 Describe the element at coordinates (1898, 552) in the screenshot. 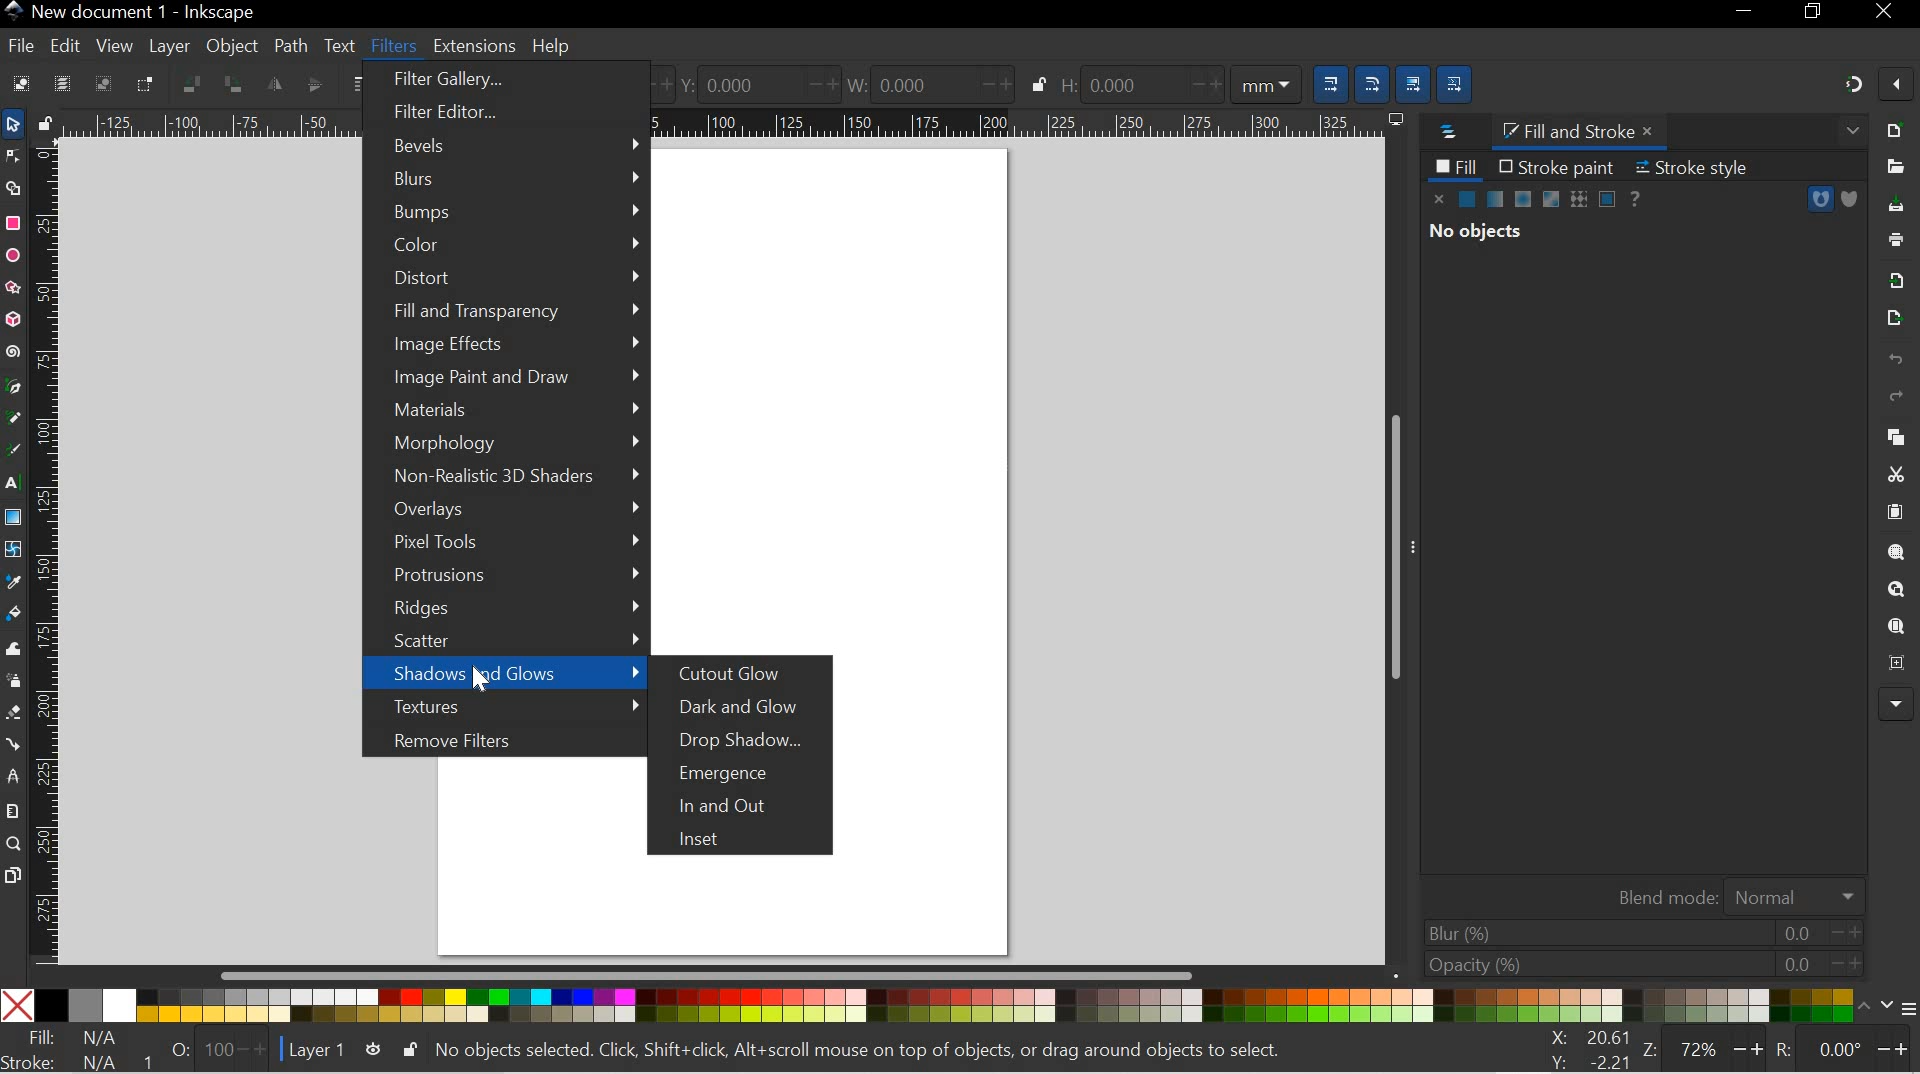

I see `ZOOM SELECTION` at that location.